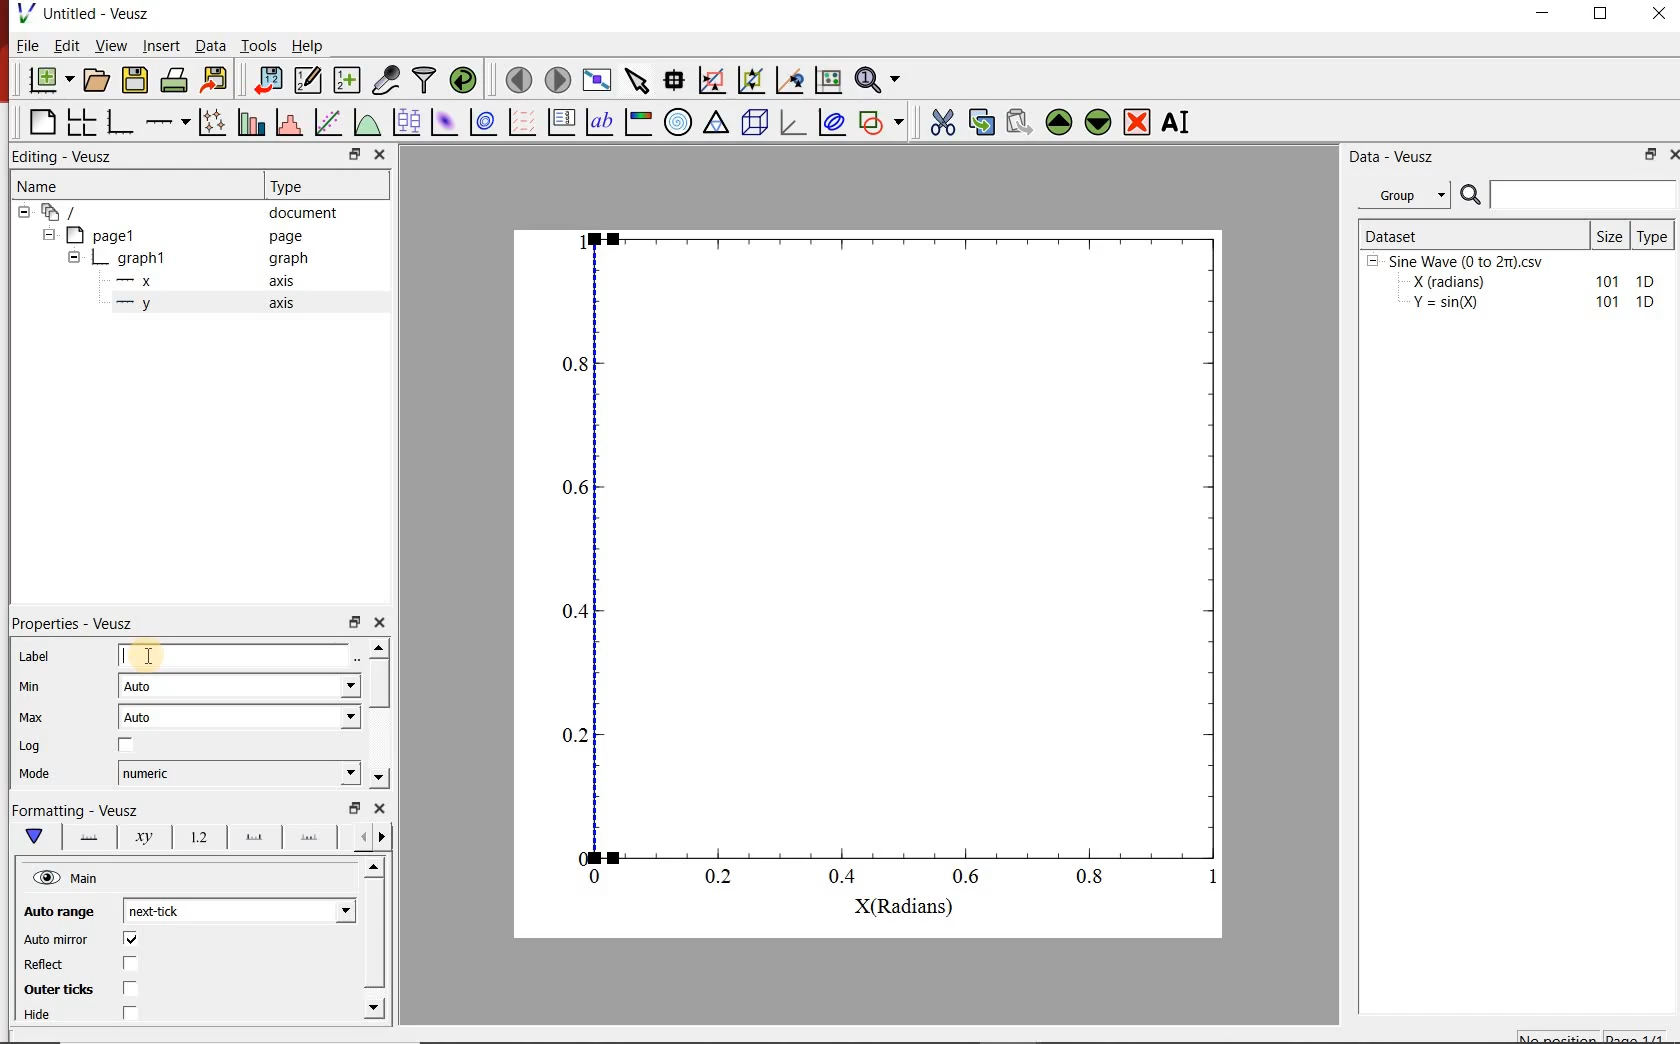  I want to click on Auto range, so click(56, 909).